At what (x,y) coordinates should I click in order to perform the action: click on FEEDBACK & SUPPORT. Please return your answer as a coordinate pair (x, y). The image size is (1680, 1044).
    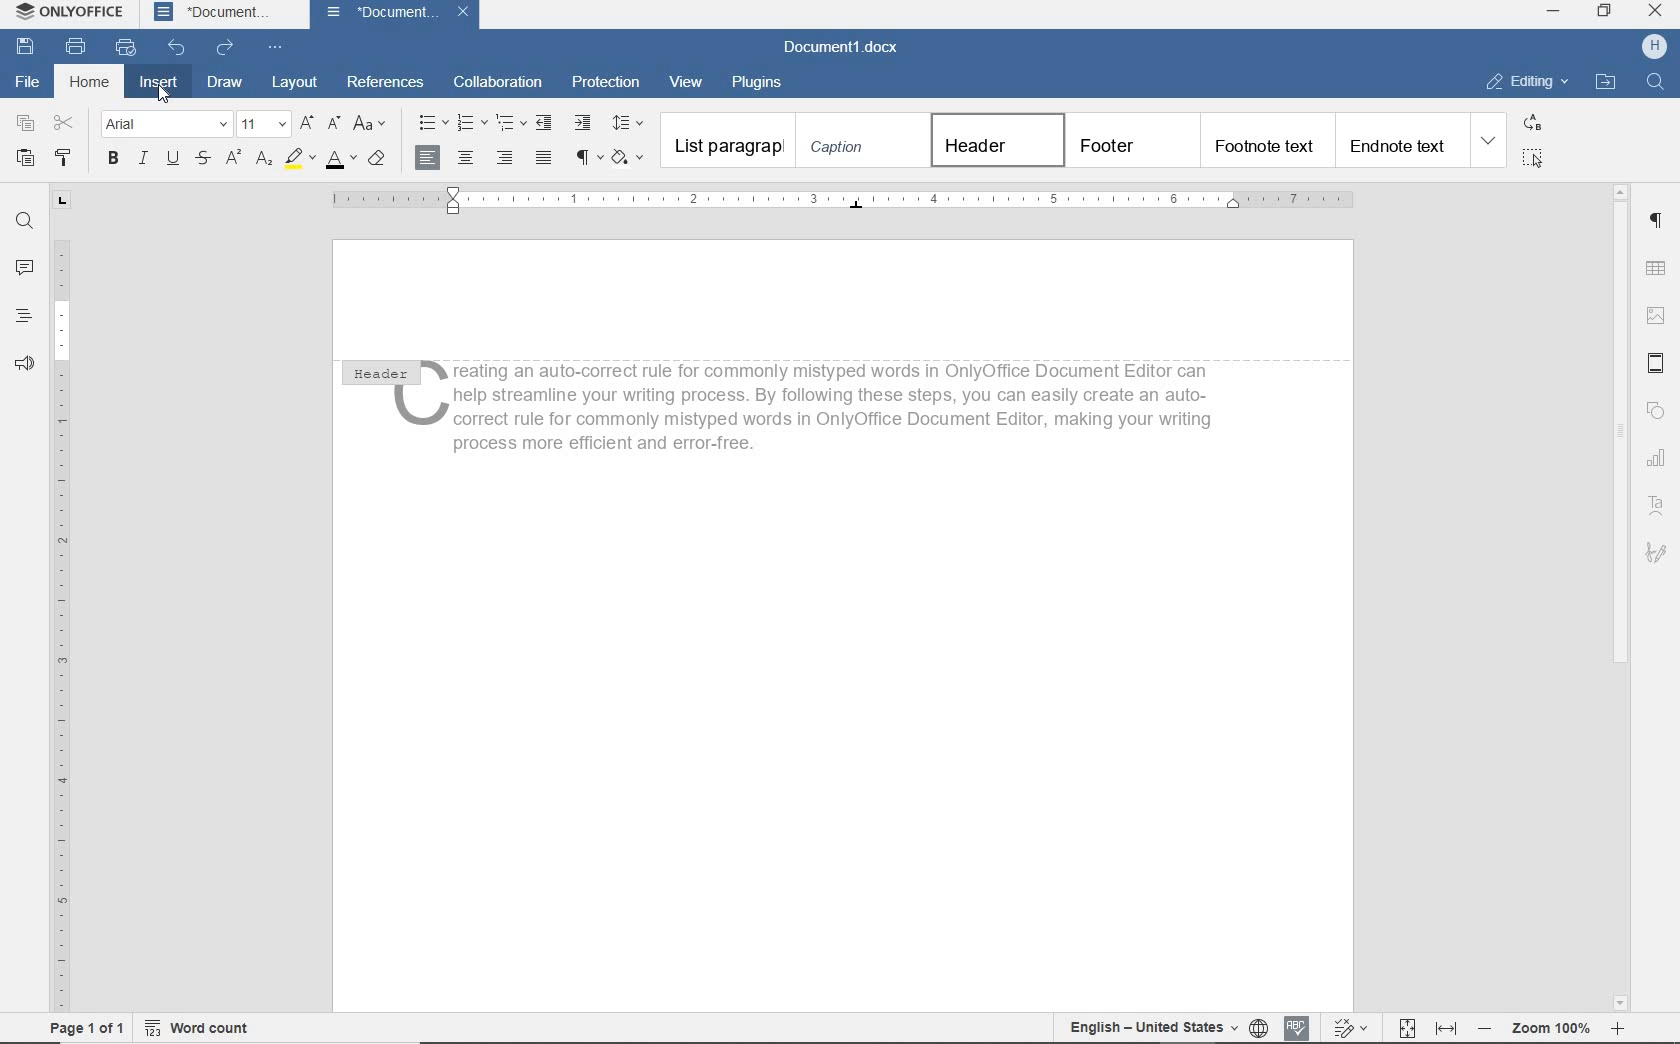
    Looking at the image, I should click on (25, 361).